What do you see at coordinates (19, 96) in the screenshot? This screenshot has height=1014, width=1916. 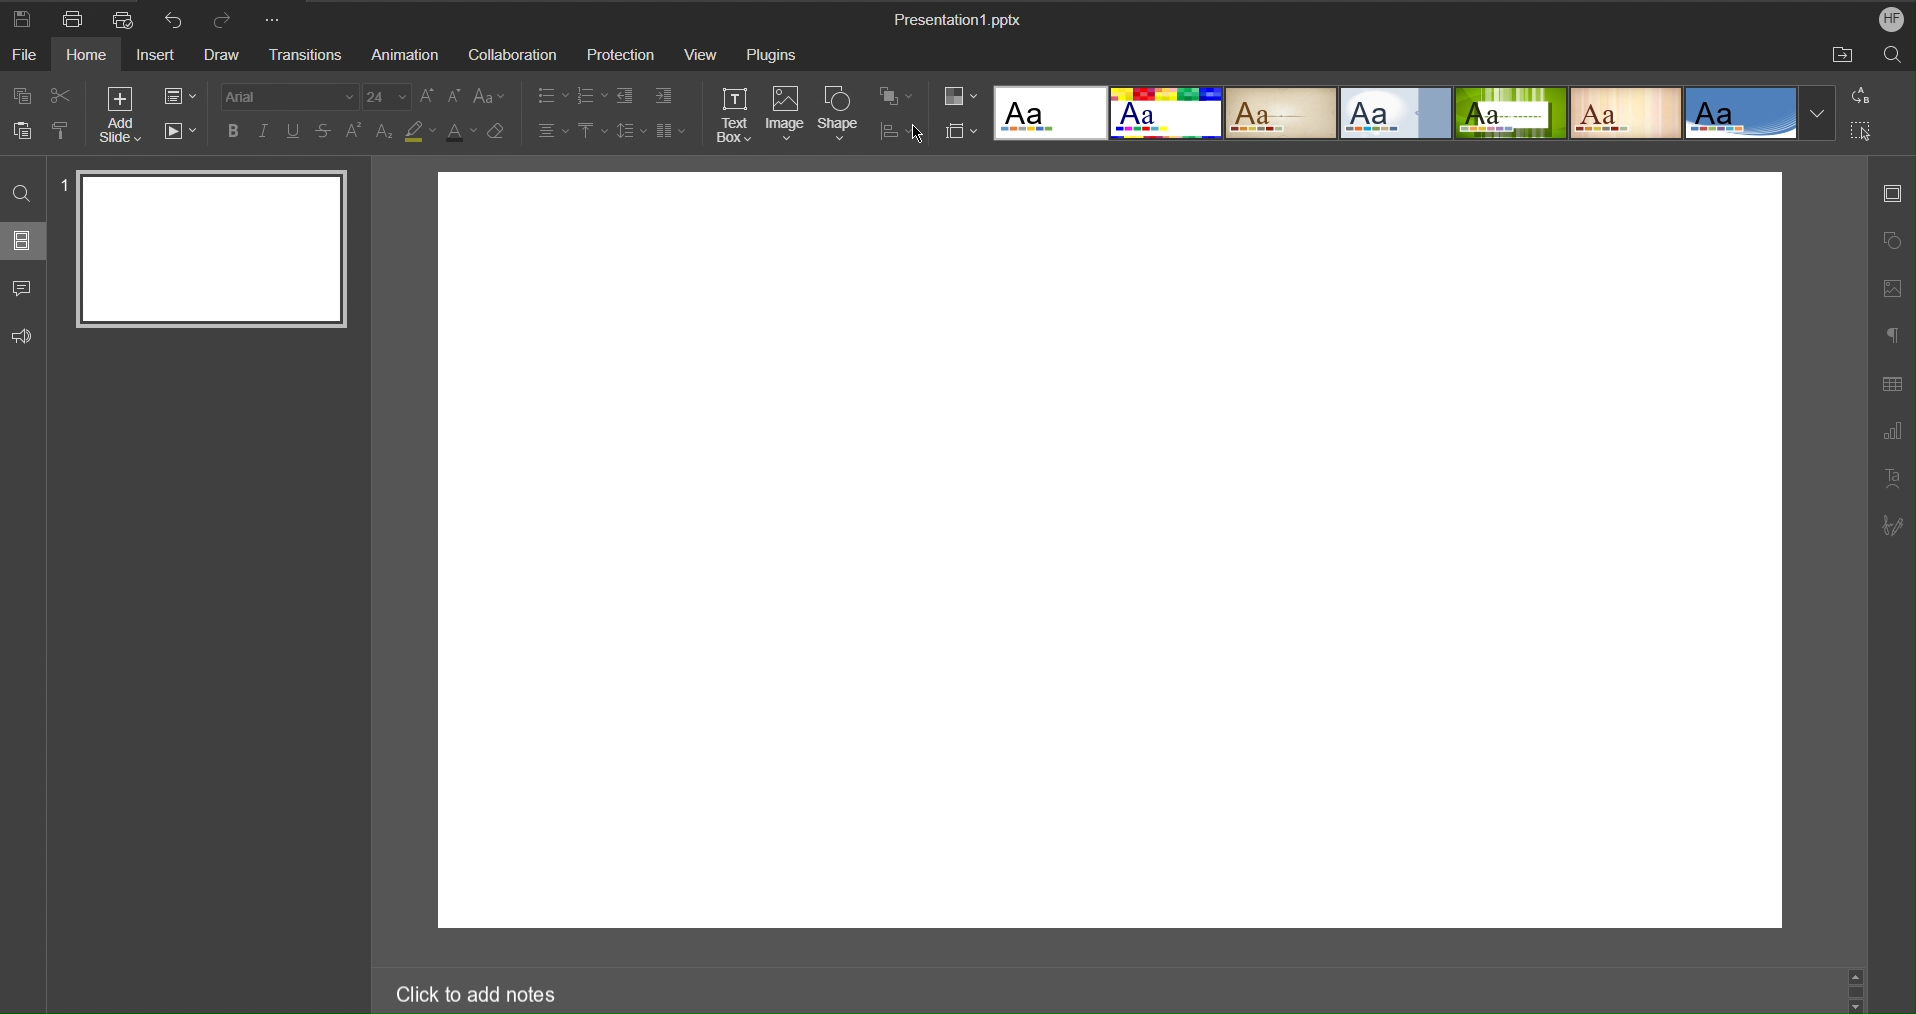 I see `Copy` at bounding box center [19, 96].